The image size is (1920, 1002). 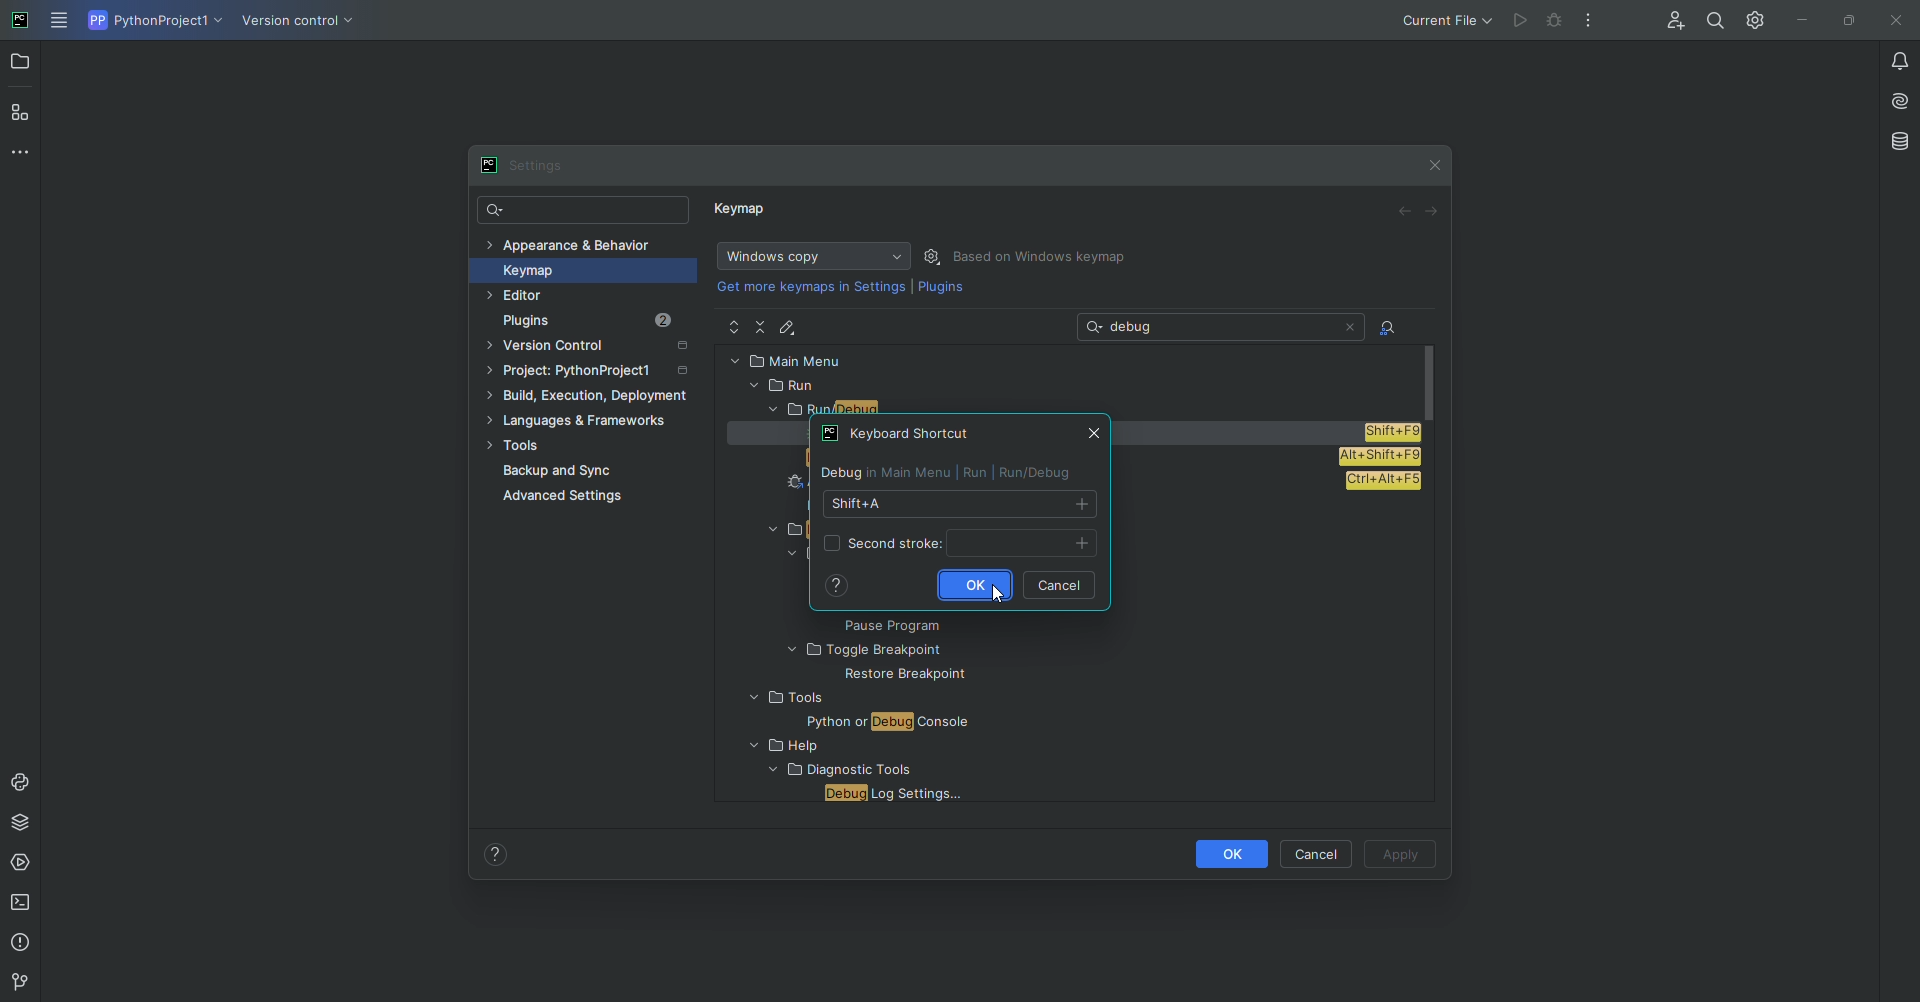 What do you see at coordinates (585, 422) in the screenshot?
I see `Languages and Framework` at bounding box center [585, 422].